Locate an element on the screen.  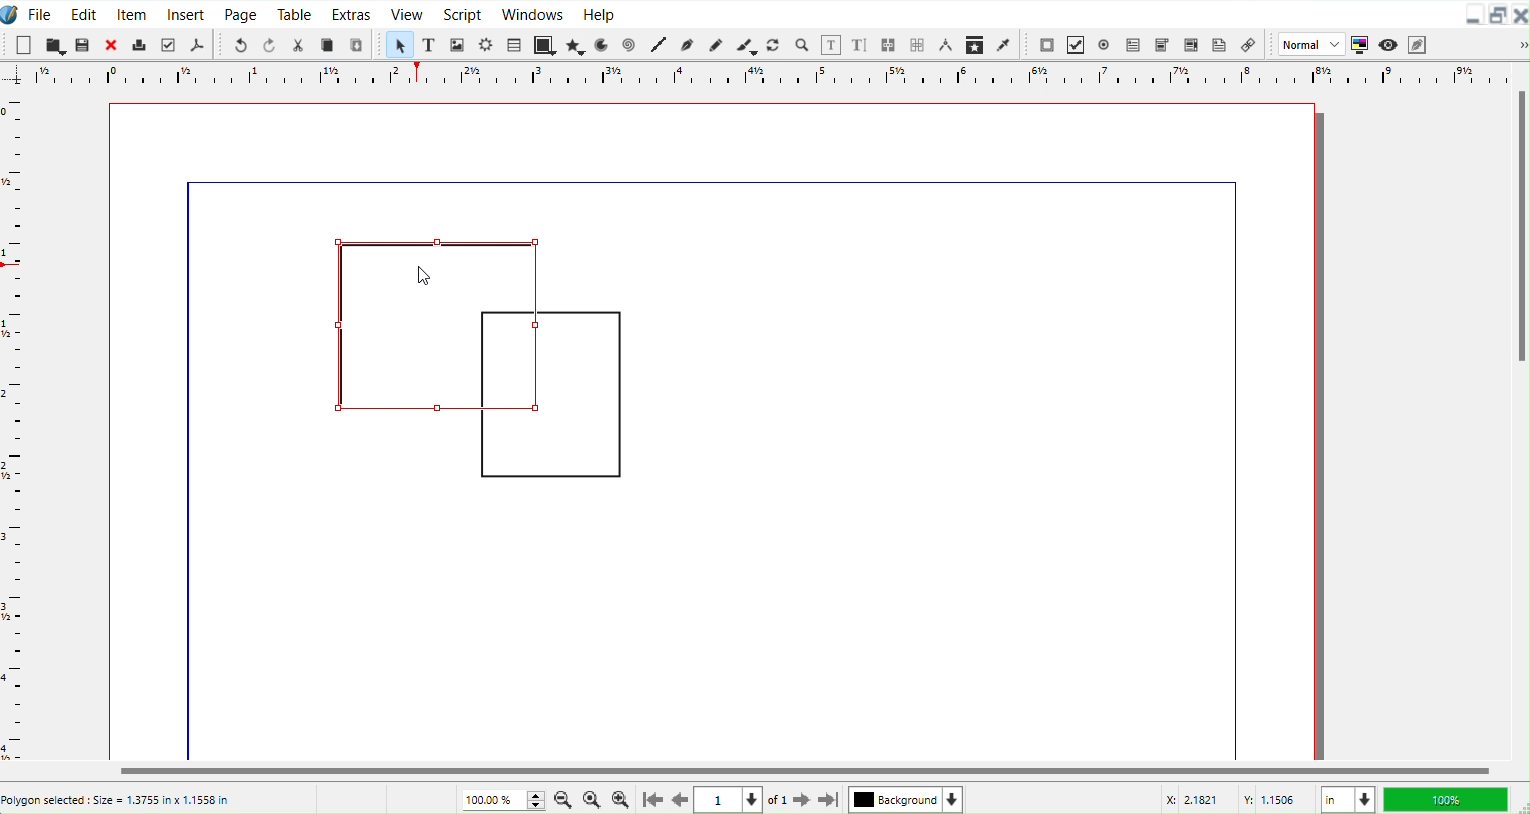
Close is located at coordinates (1520, 15).